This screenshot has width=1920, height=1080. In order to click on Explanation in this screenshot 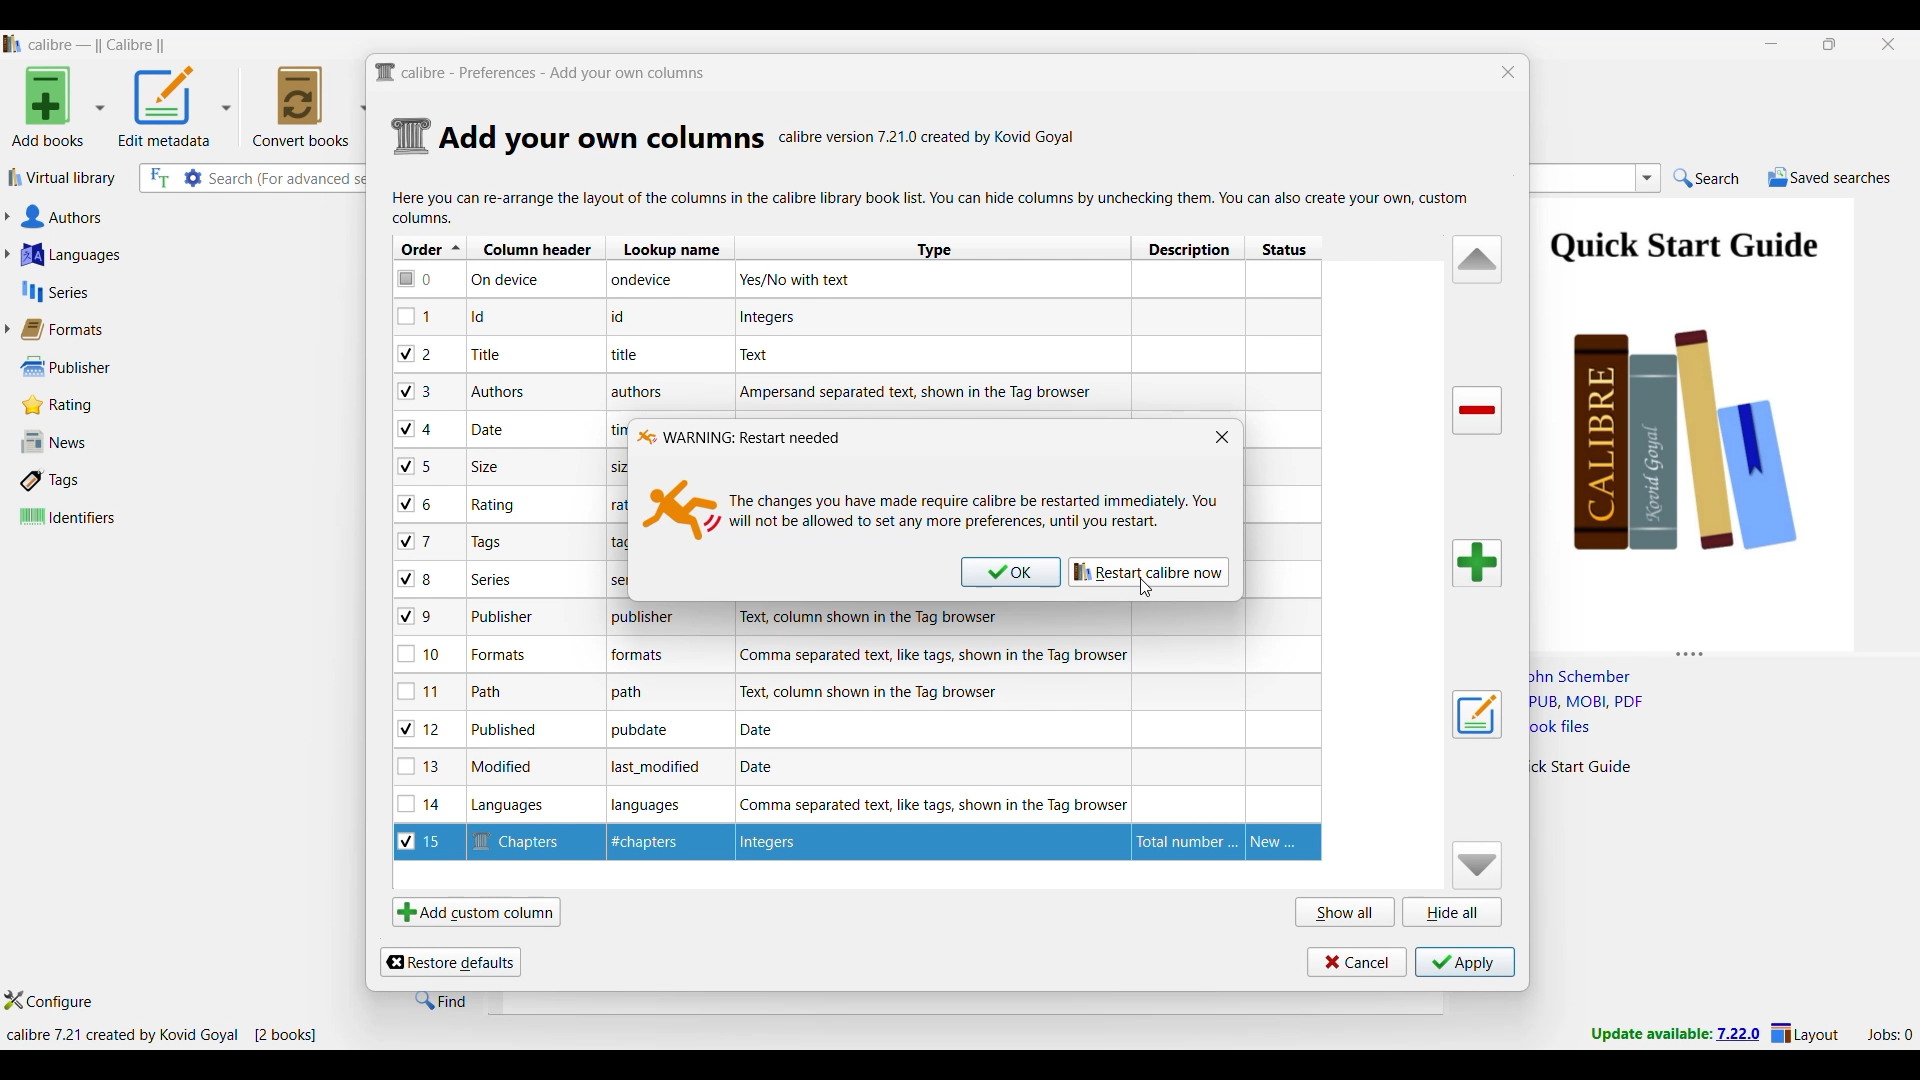, I will do `click(875, 692)`.